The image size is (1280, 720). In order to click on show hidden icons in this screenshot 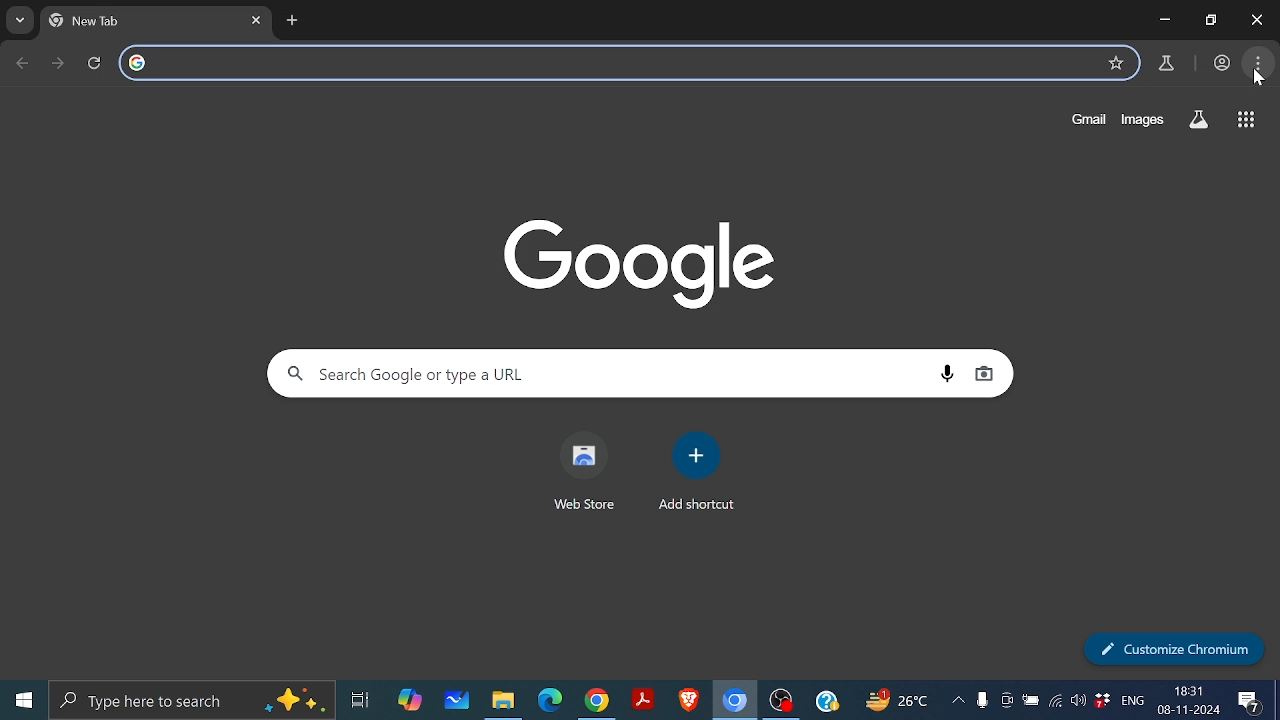, I will do `click(958, 704)`.